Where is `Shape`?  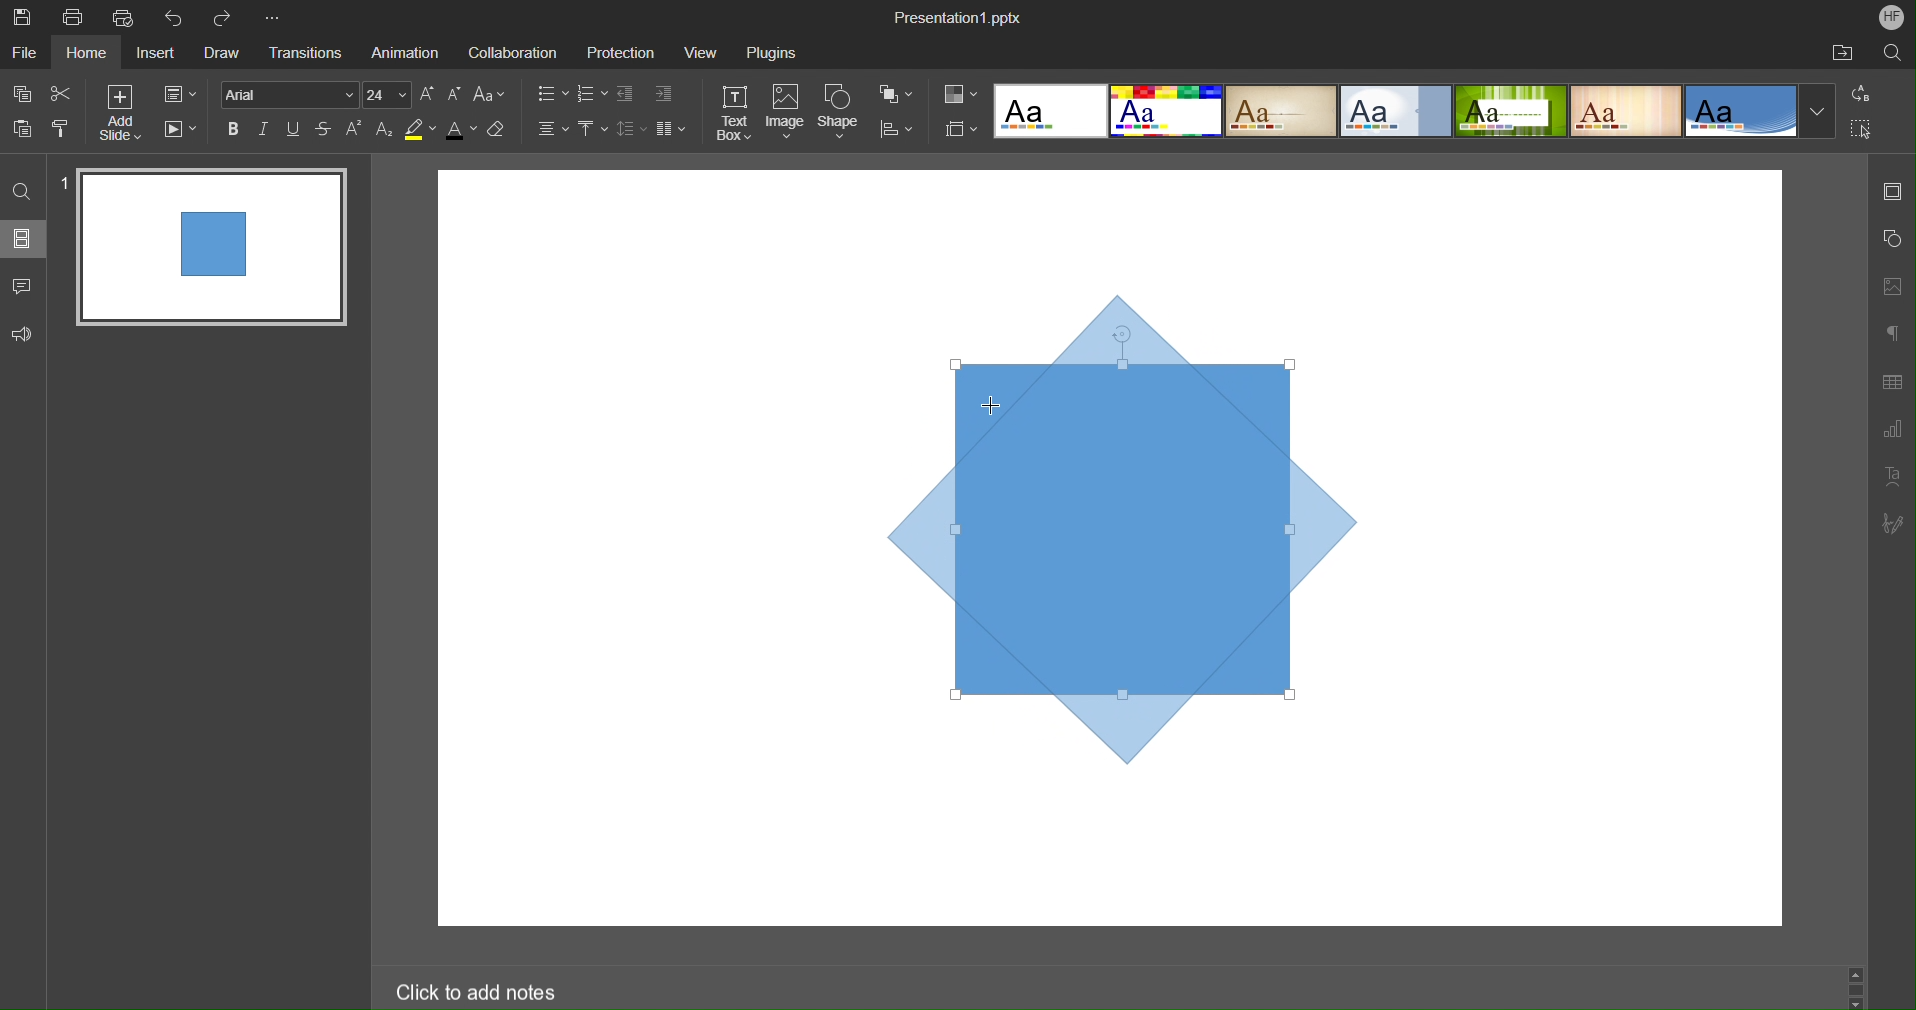 Shape is located at coordinates (840, 112).